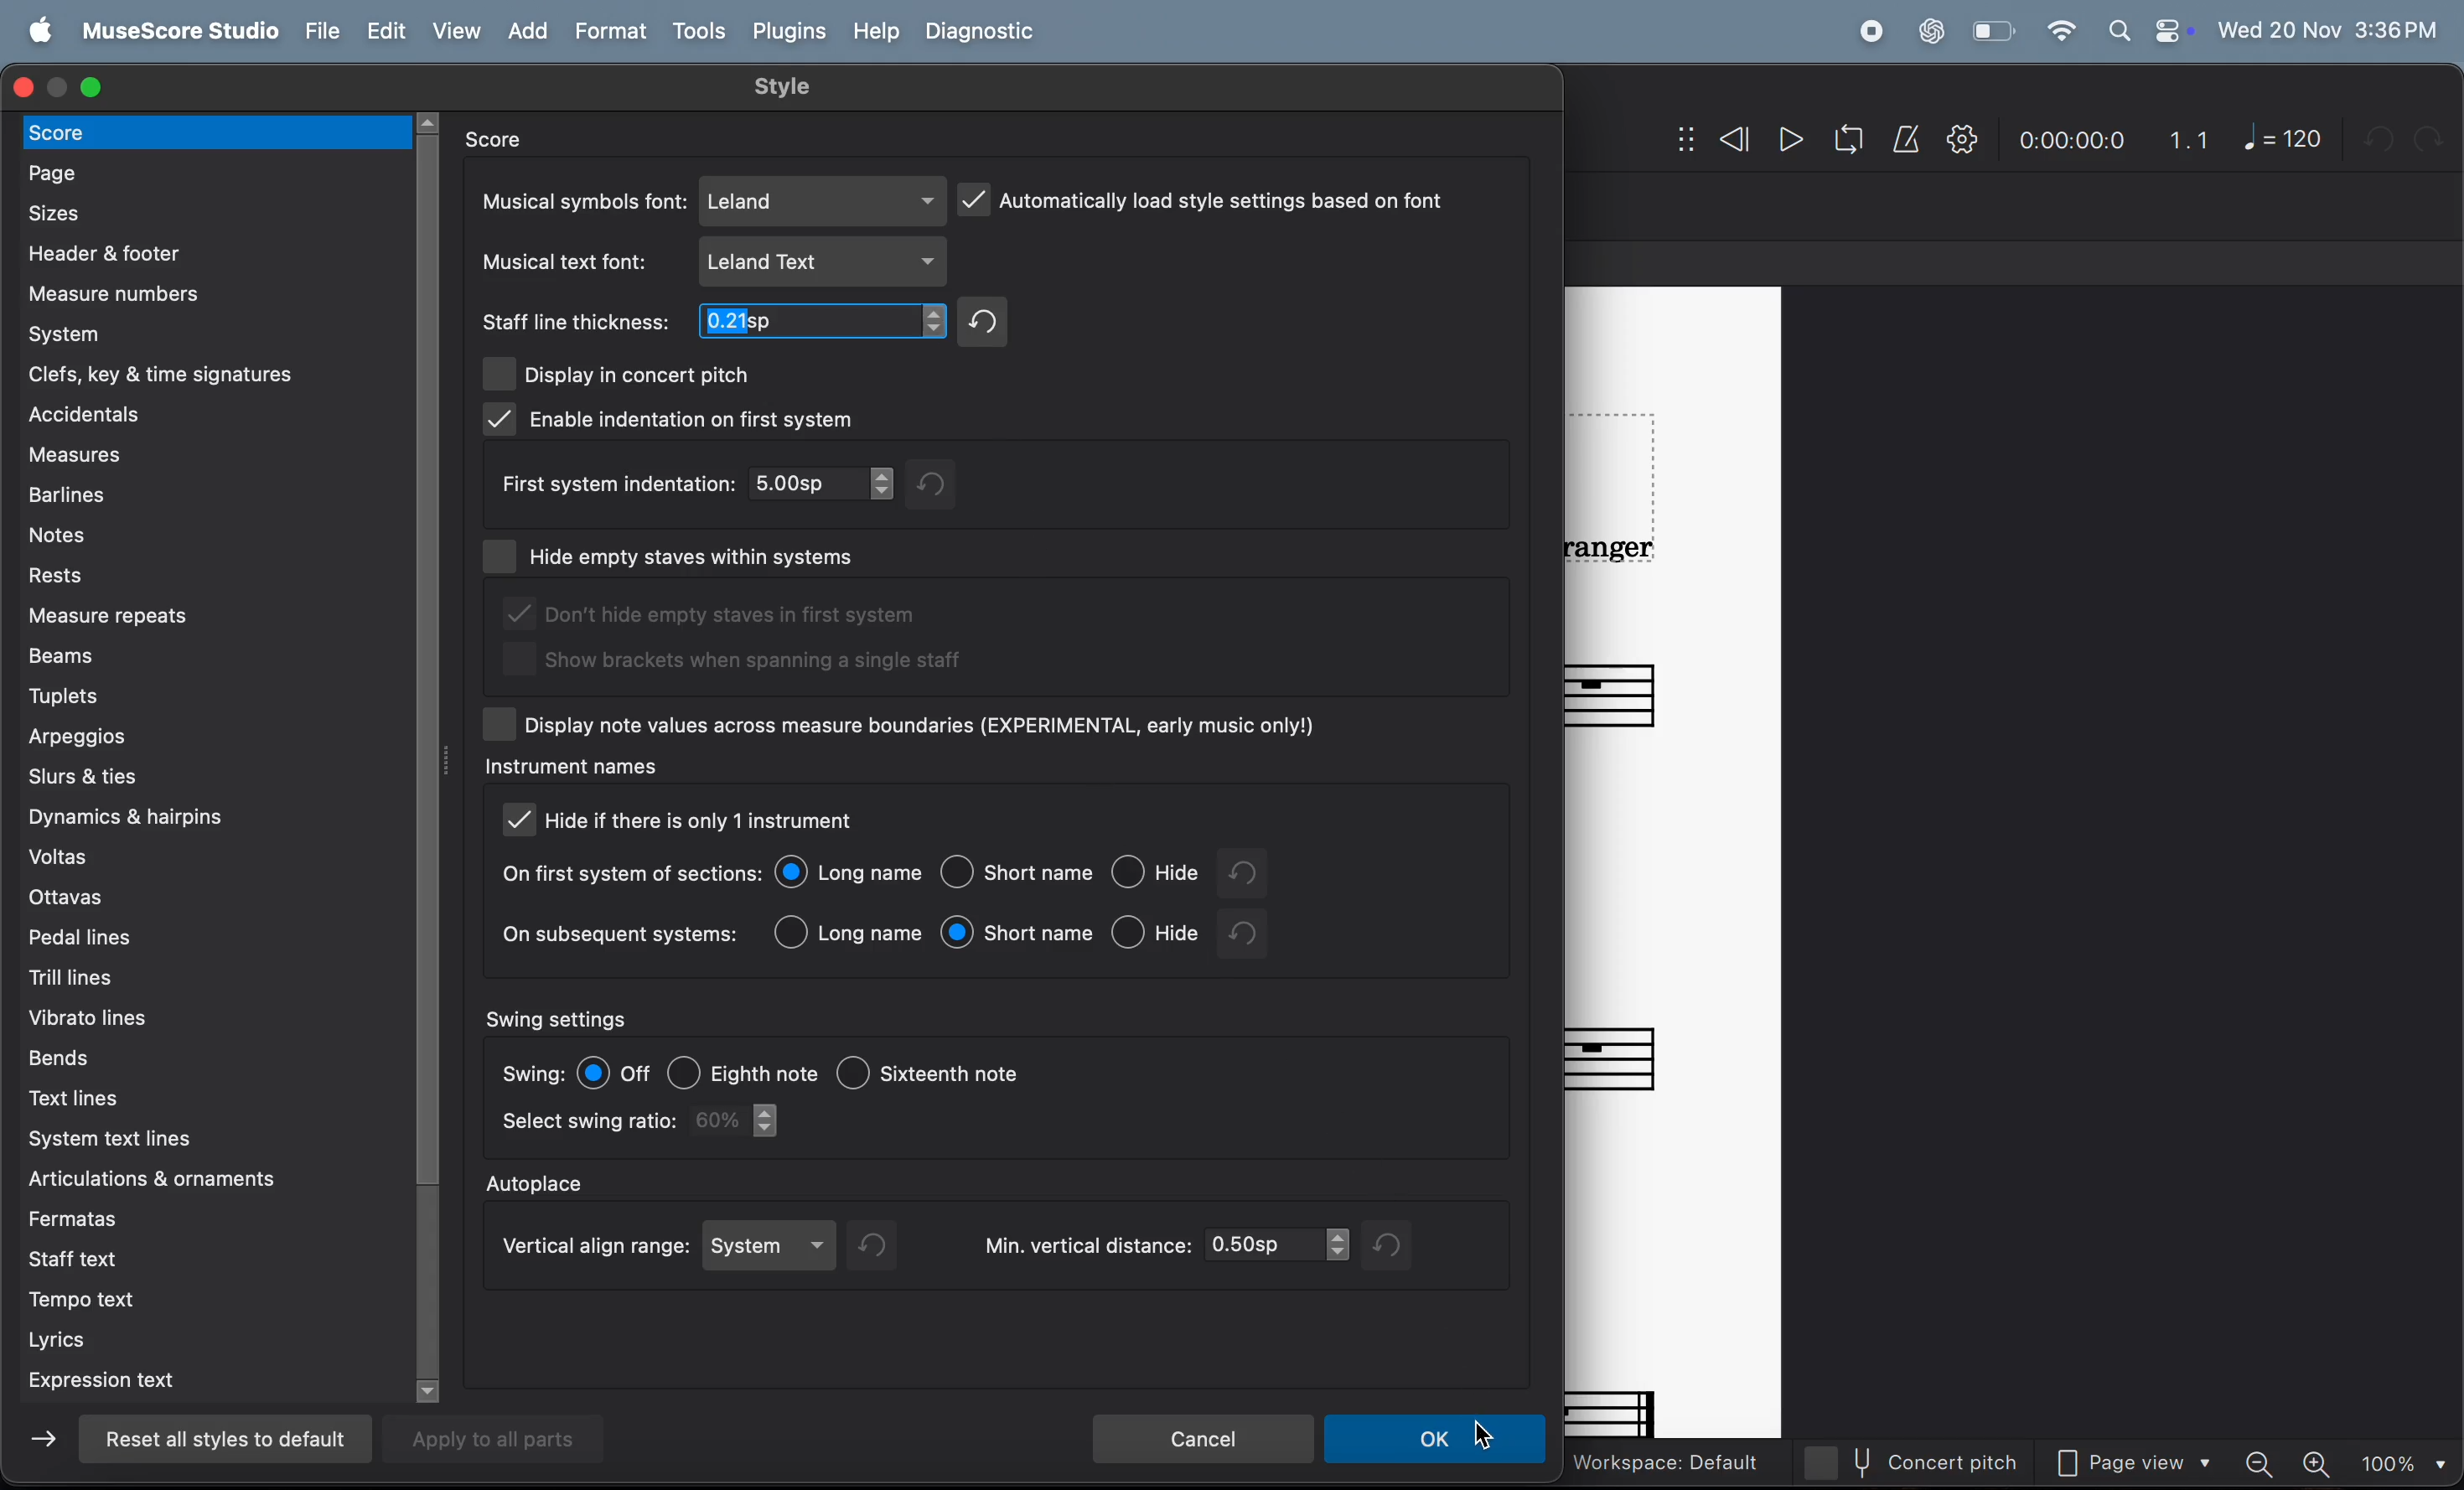  What do you see at coordinates (218, 131) in the screenshot?
I see `score` at bounding box center [218, 131].